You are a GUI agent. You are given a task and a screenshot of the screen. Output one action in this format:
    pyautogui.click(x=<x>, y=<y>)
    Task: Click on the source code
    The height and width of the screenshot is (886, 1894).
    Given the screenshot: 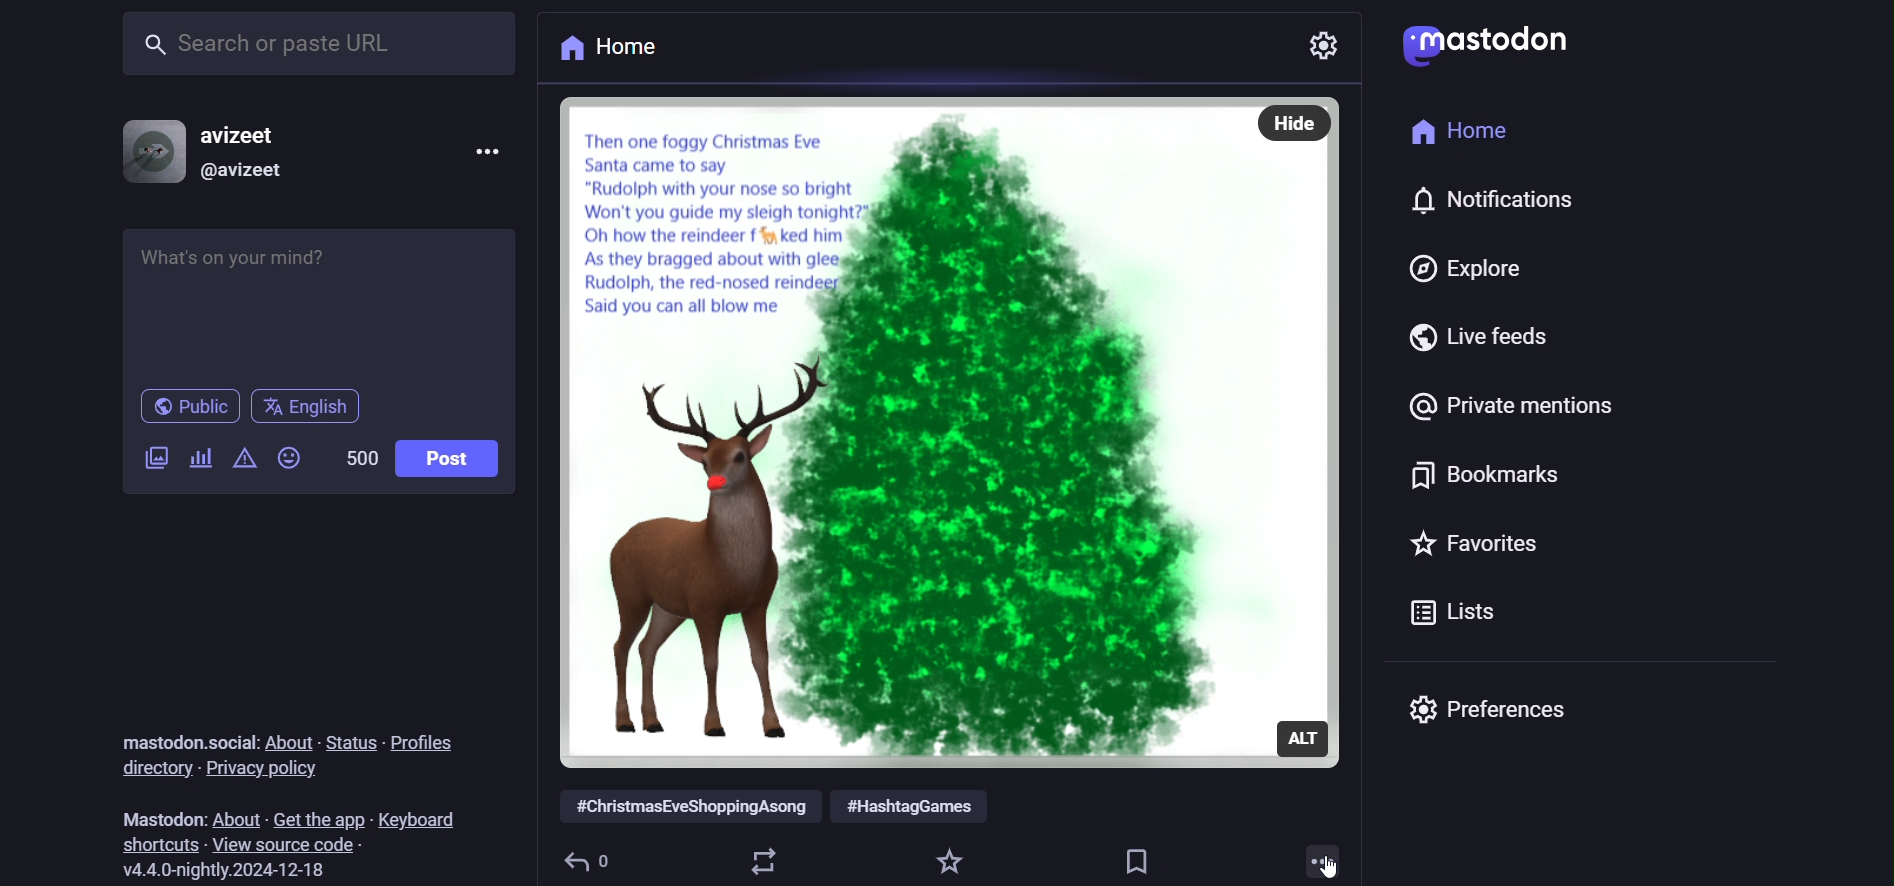 What is the action you would take?
    pyautogui.click(x=291, y=845)
    